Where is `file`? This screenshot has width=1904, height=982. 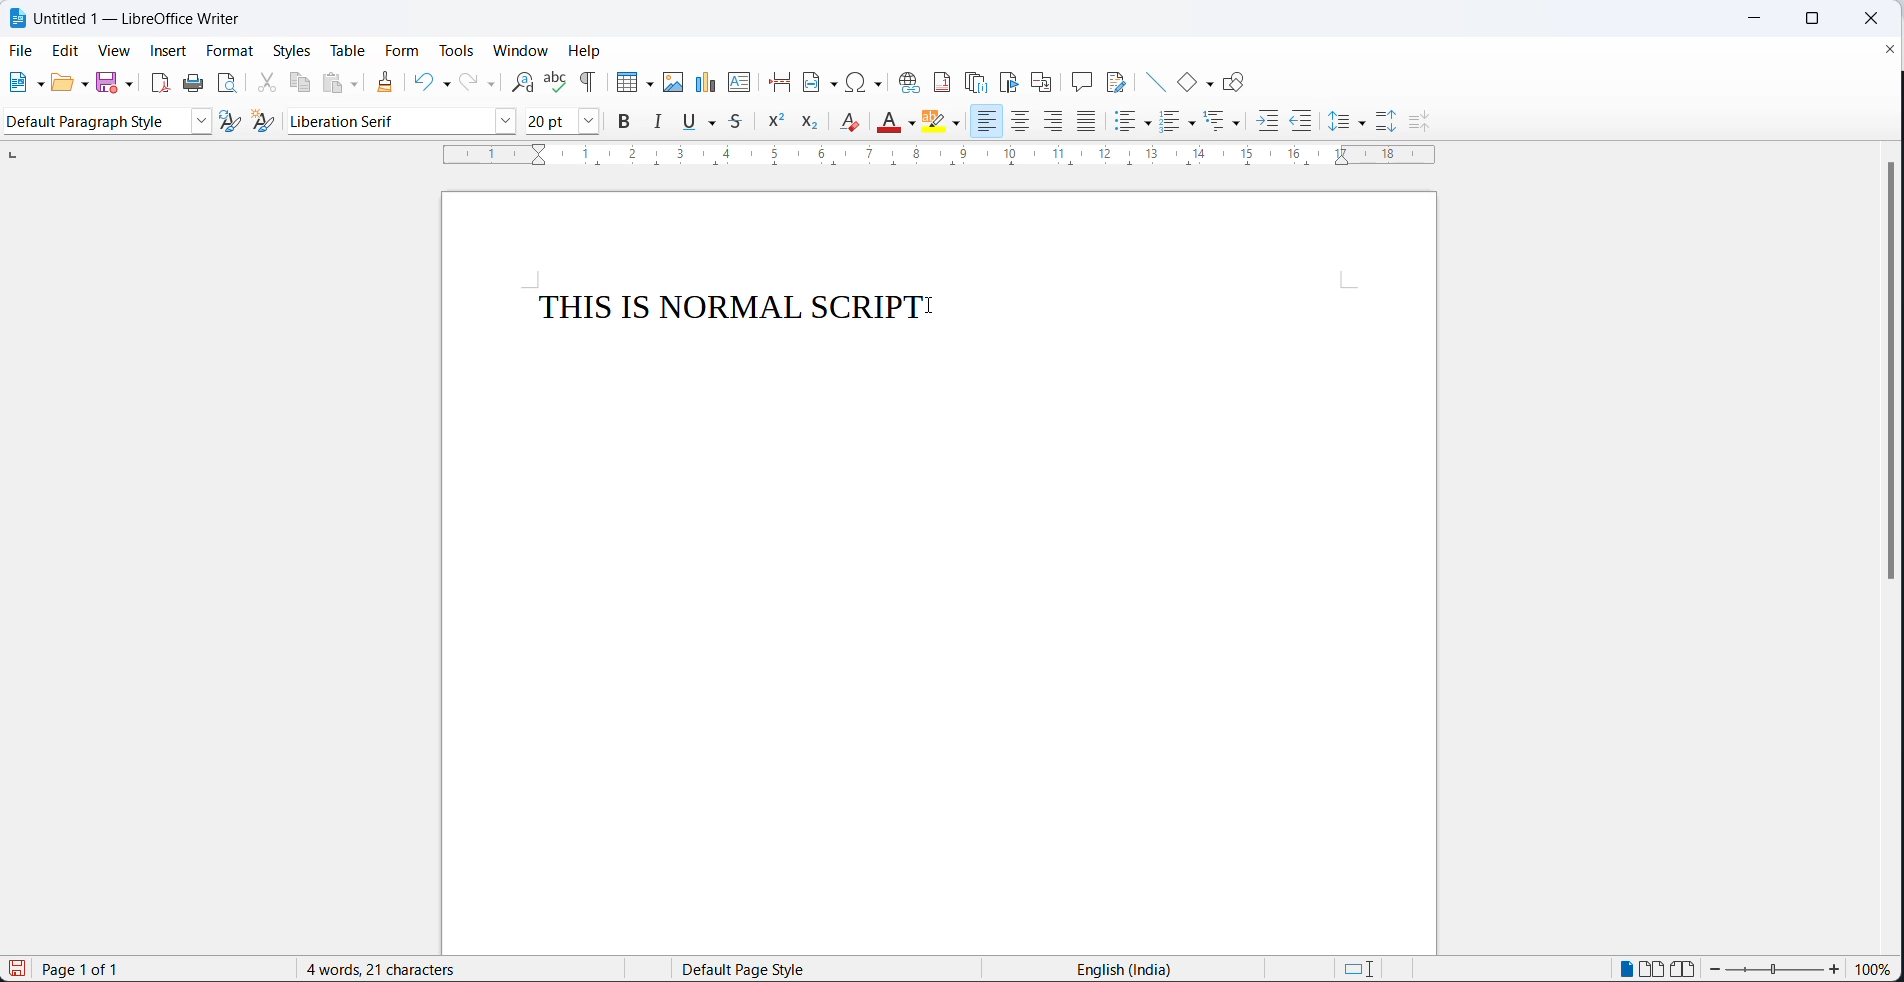 file is located at coordinates (23, 50).